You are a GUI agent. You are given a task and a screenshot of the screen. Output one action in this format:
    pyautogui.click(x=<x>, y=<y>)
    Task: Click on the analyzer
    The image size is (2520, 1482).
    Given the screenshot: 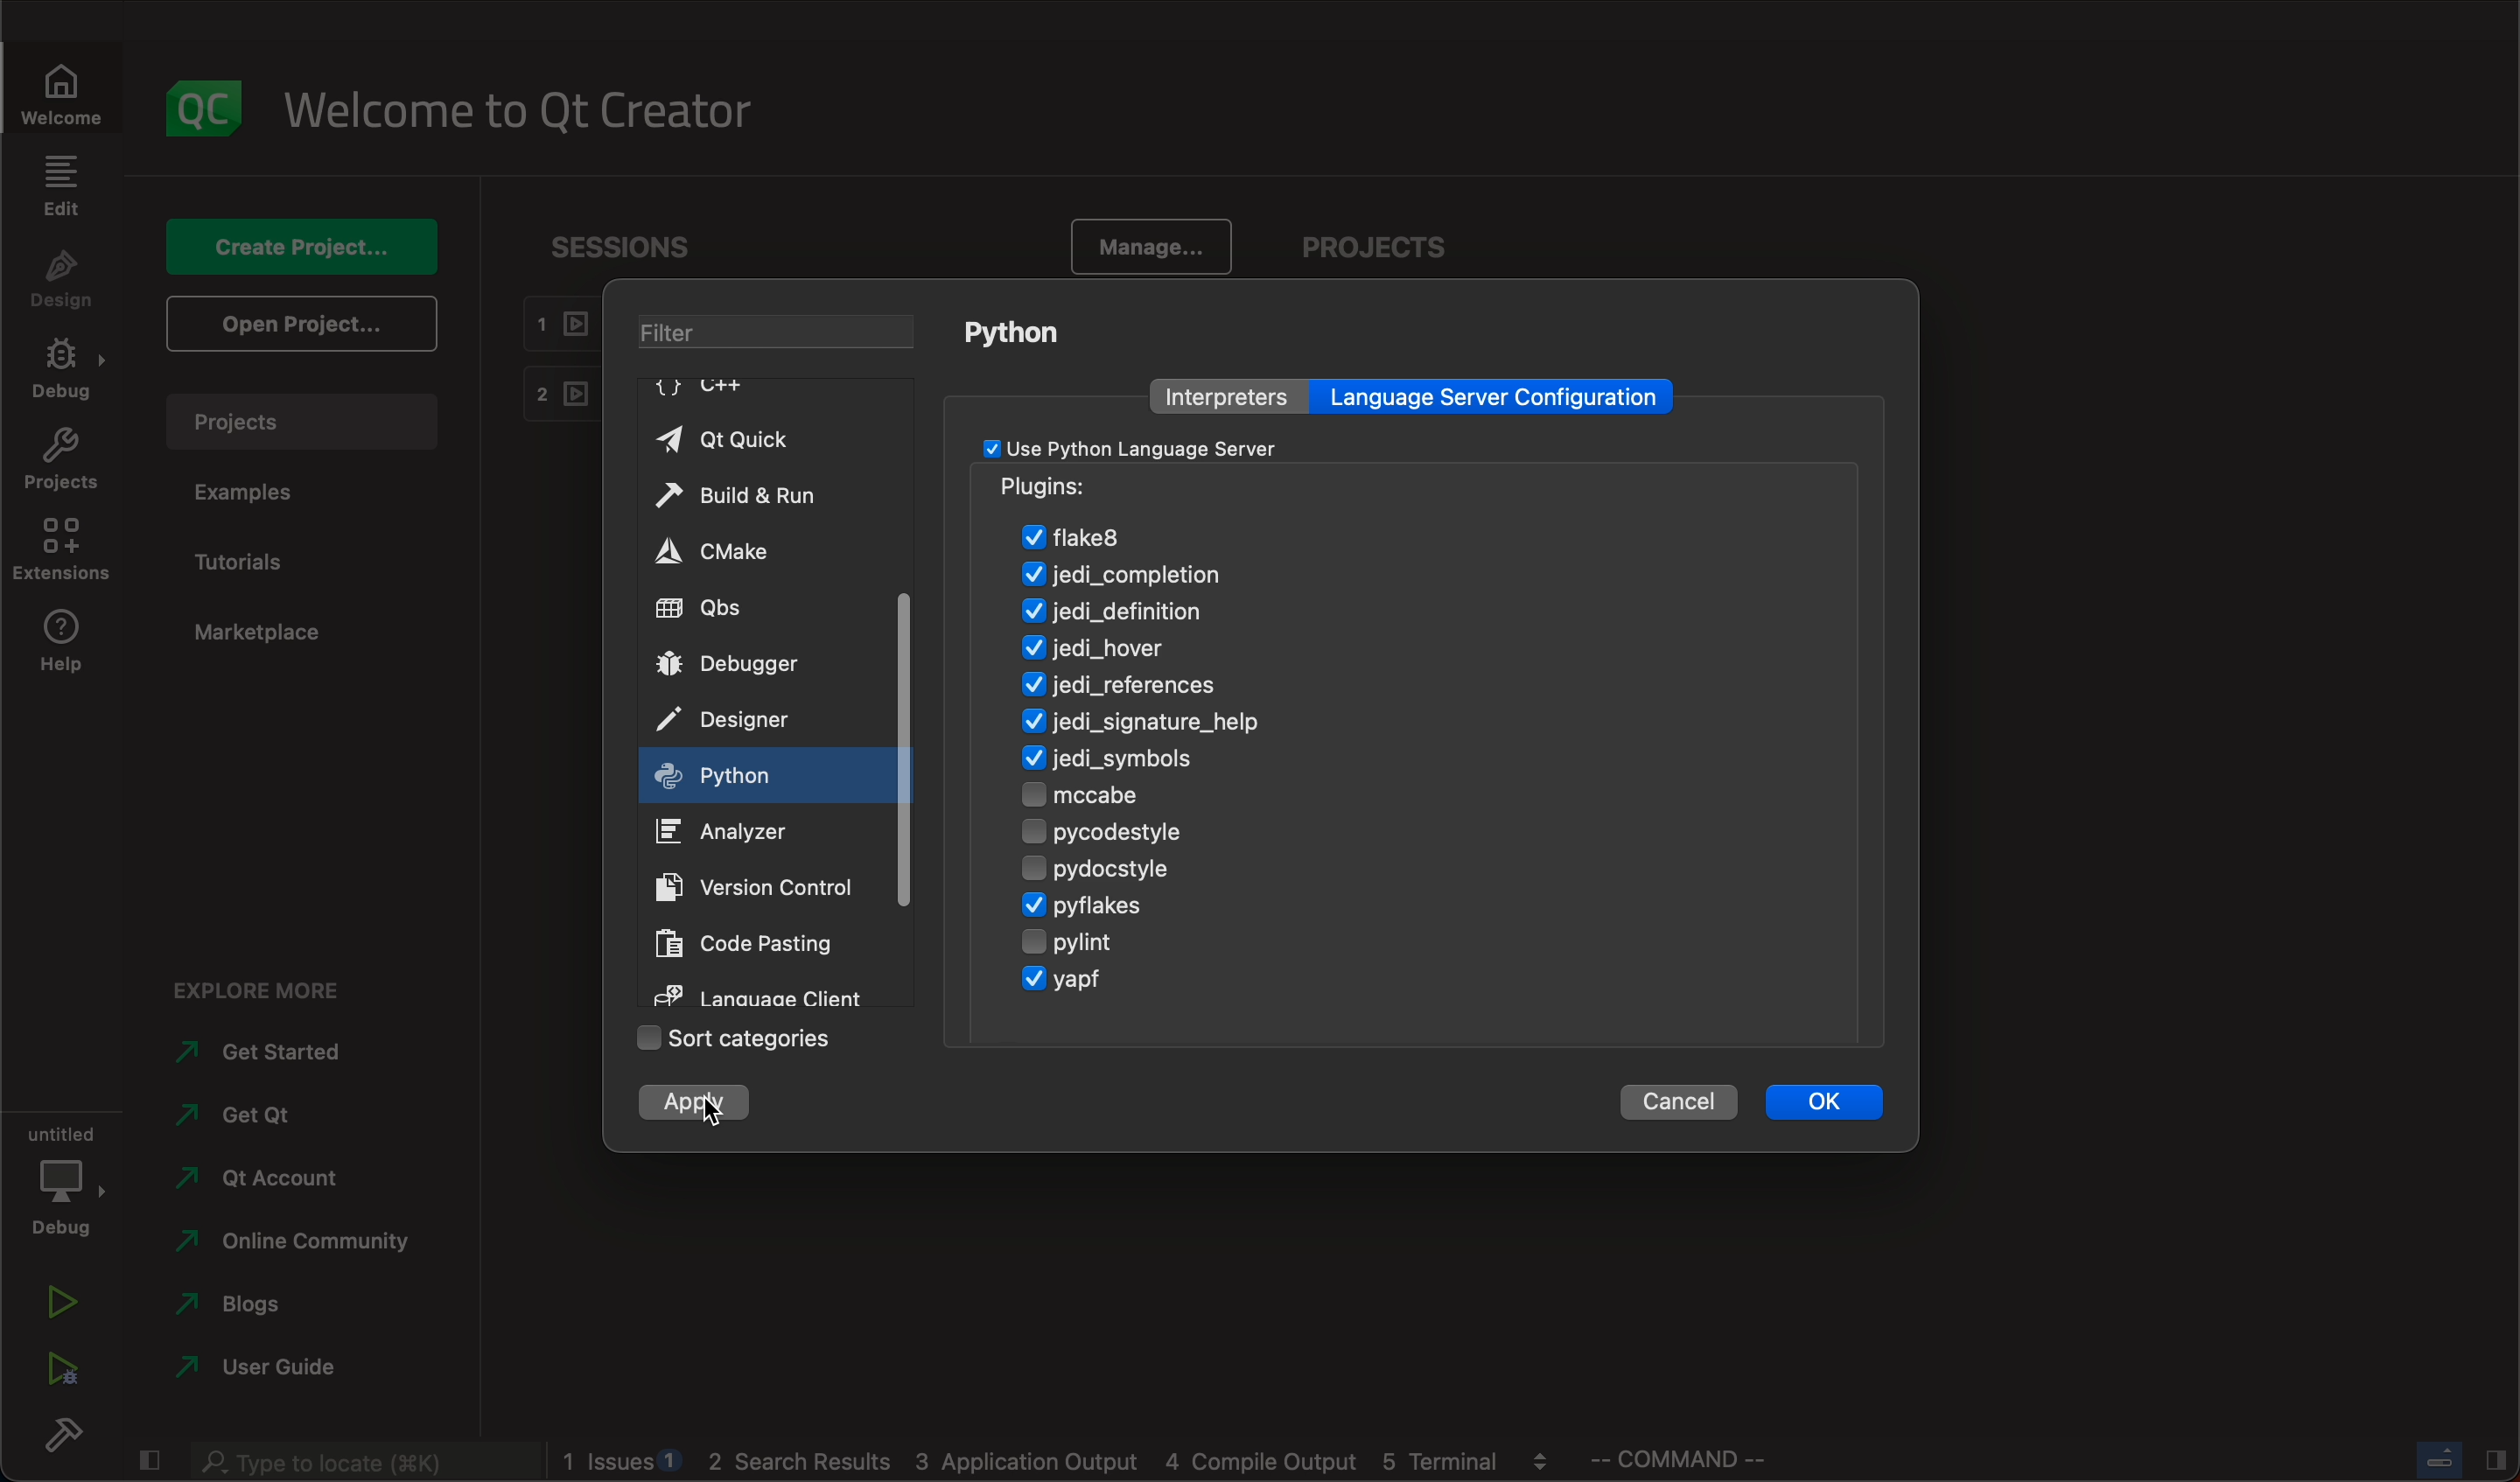 What is the action you would take?
    pyautogui.click(x=738, y=829)
    